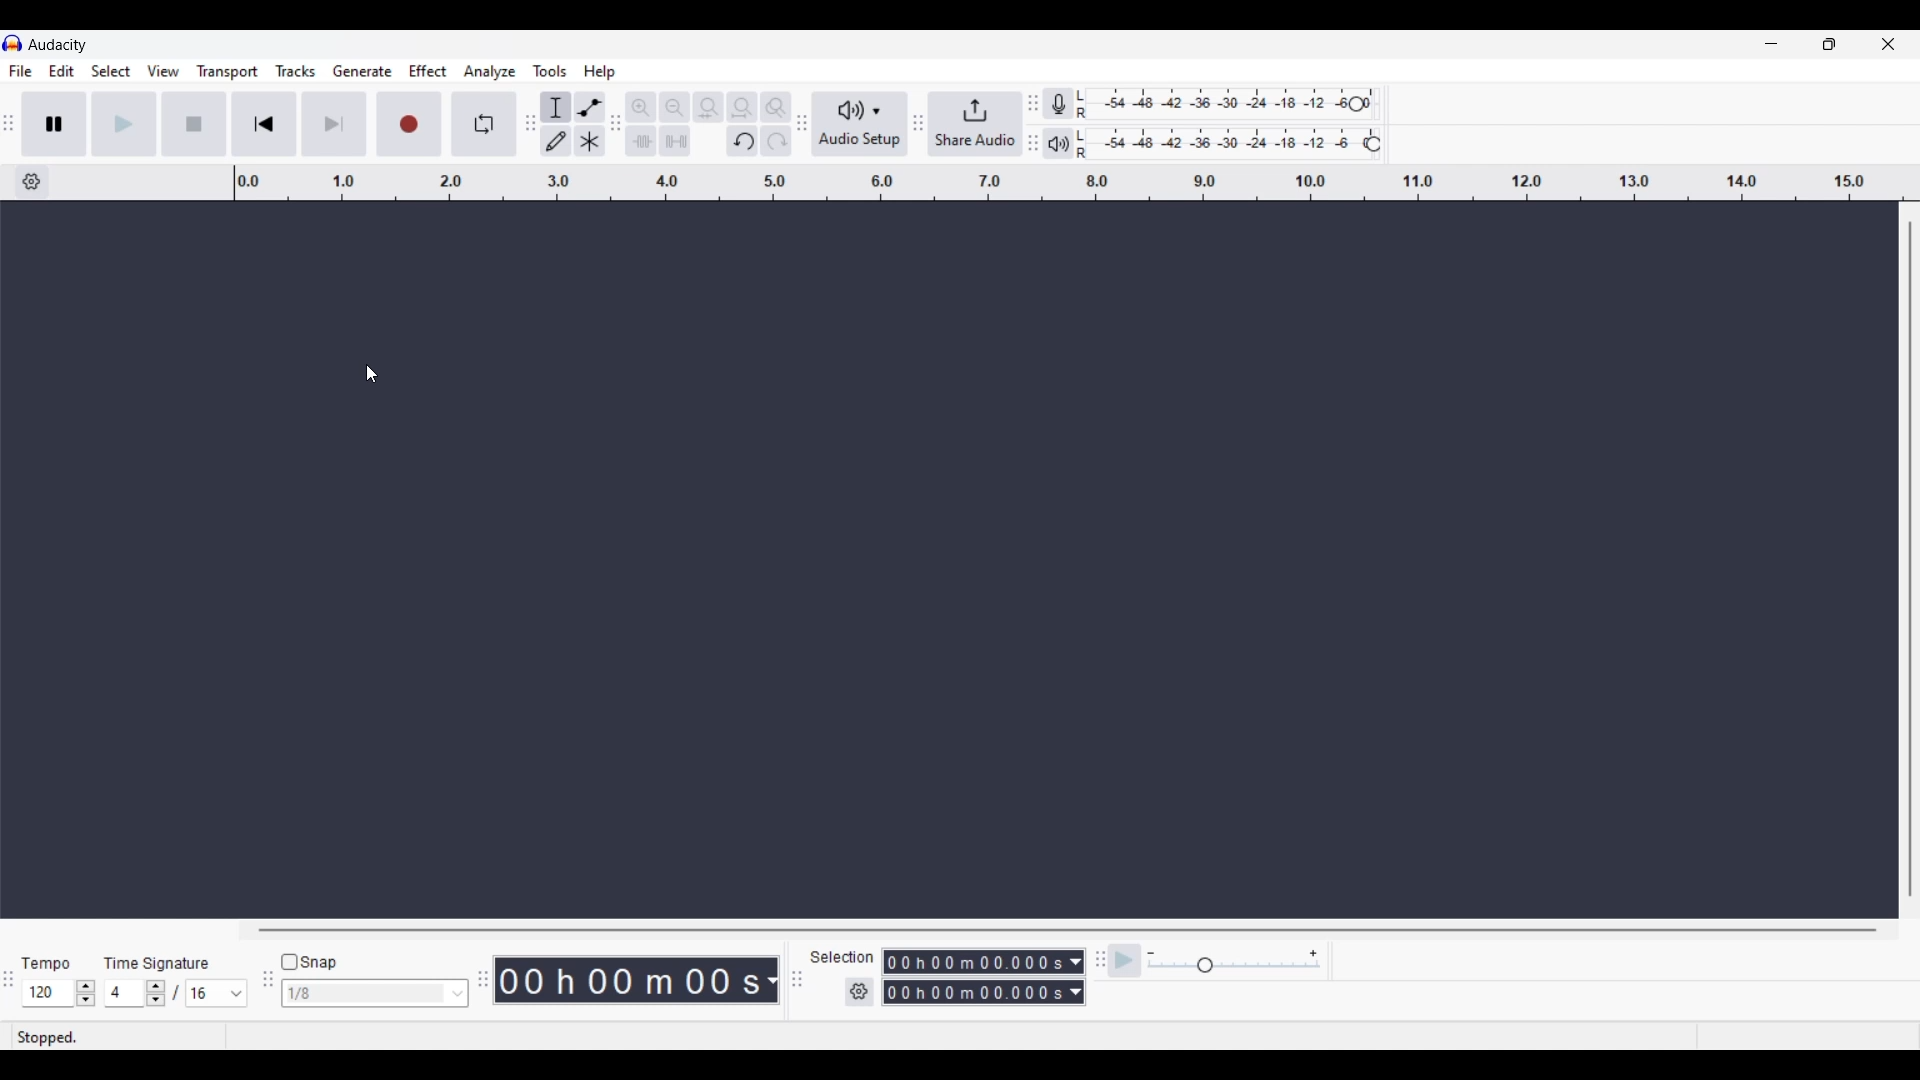 The height and width of the screenshot is (1080, 1920). What do you see at coordinates (1077, 183) in the screenshot?
I see `Scale to measure audio length` at bounding box center [1077, 183].